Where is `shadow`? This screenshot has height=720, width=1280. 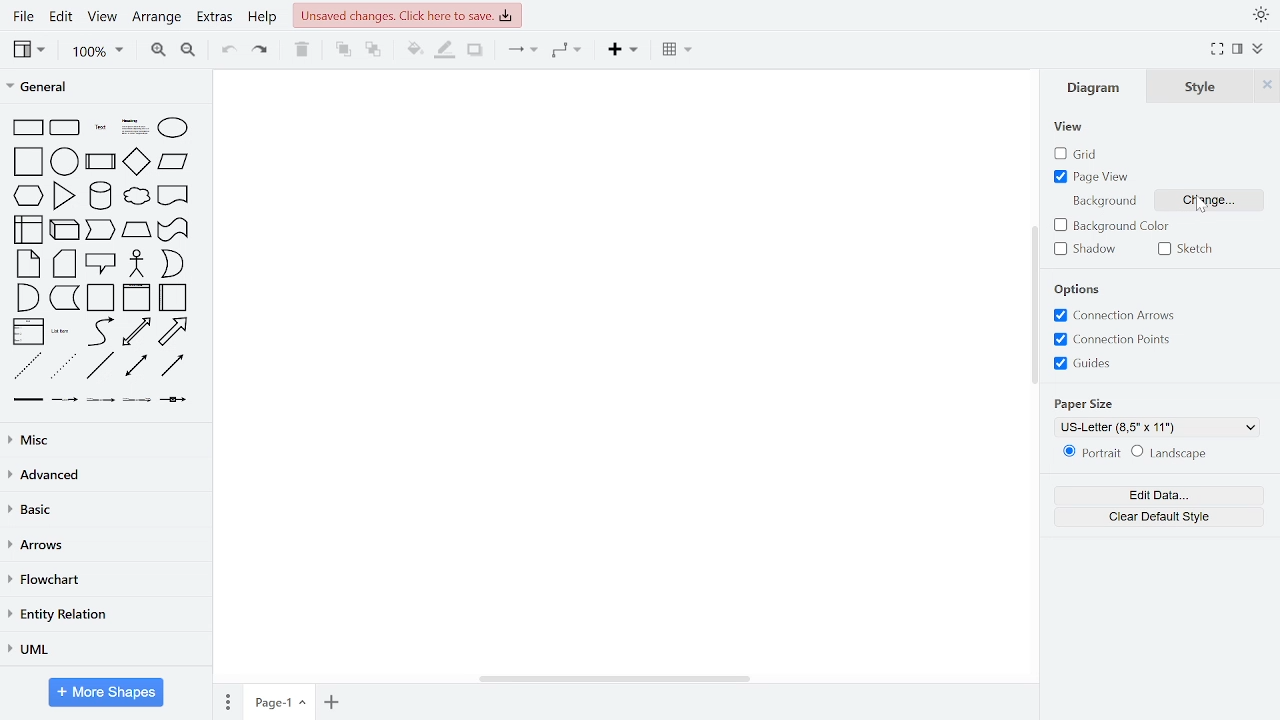
shadow is located at coordinates (1082, 250).